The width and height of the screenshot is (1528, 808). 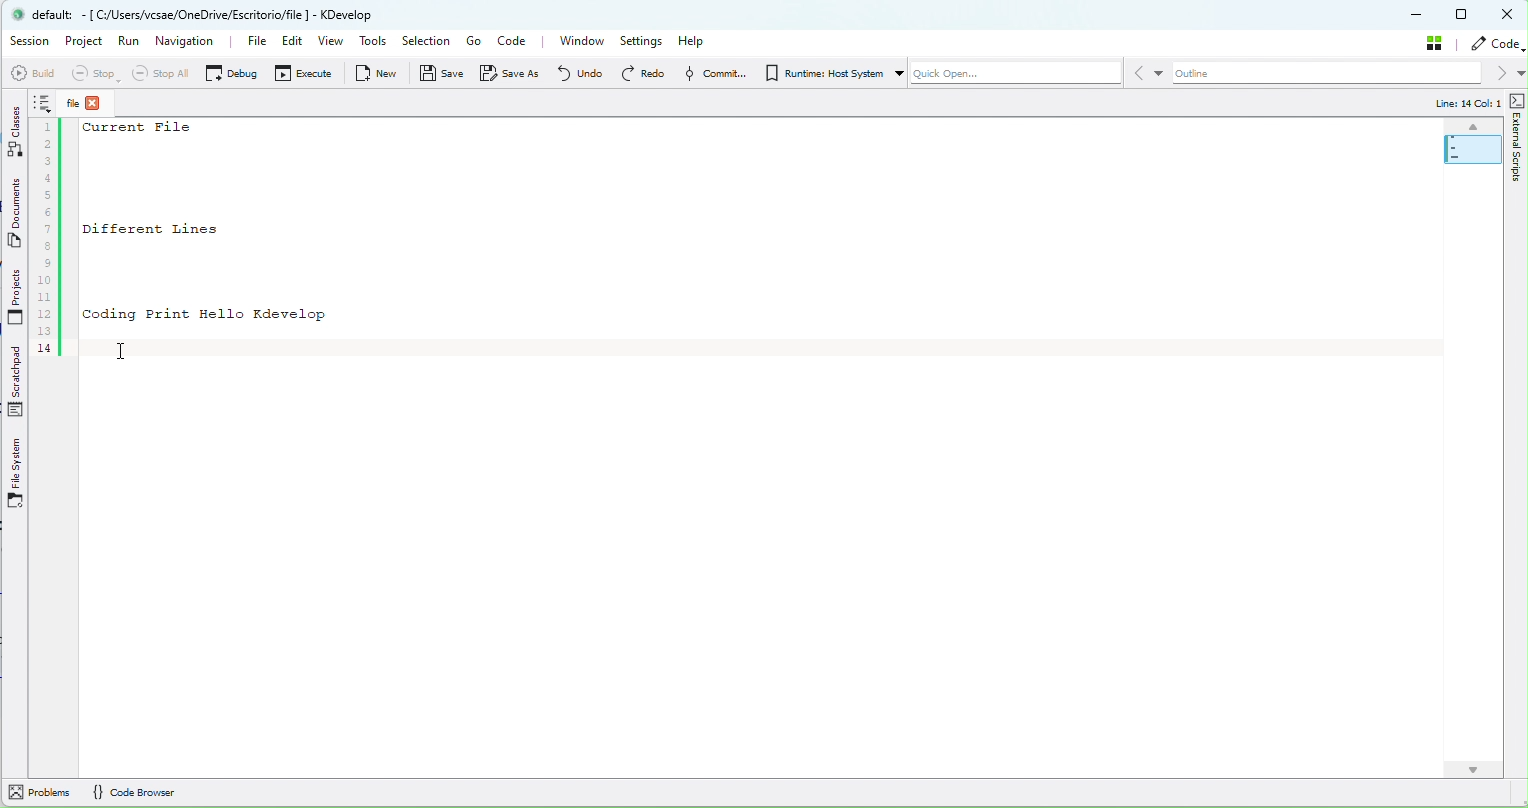 What do you see at coordinates (581, 41) in the screenshot?
I see `Window` at bounding box center [581, 41].